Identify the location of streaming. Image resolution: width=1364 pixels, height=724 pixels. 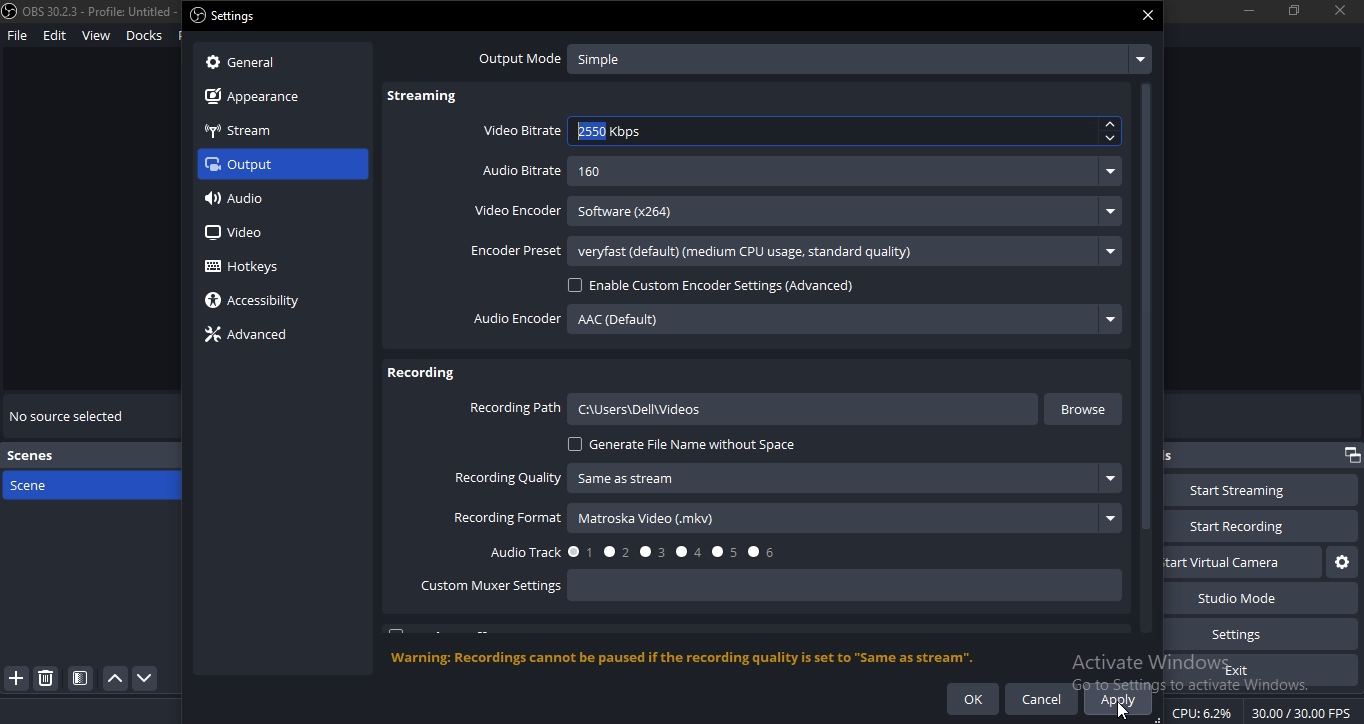
(424, 98).